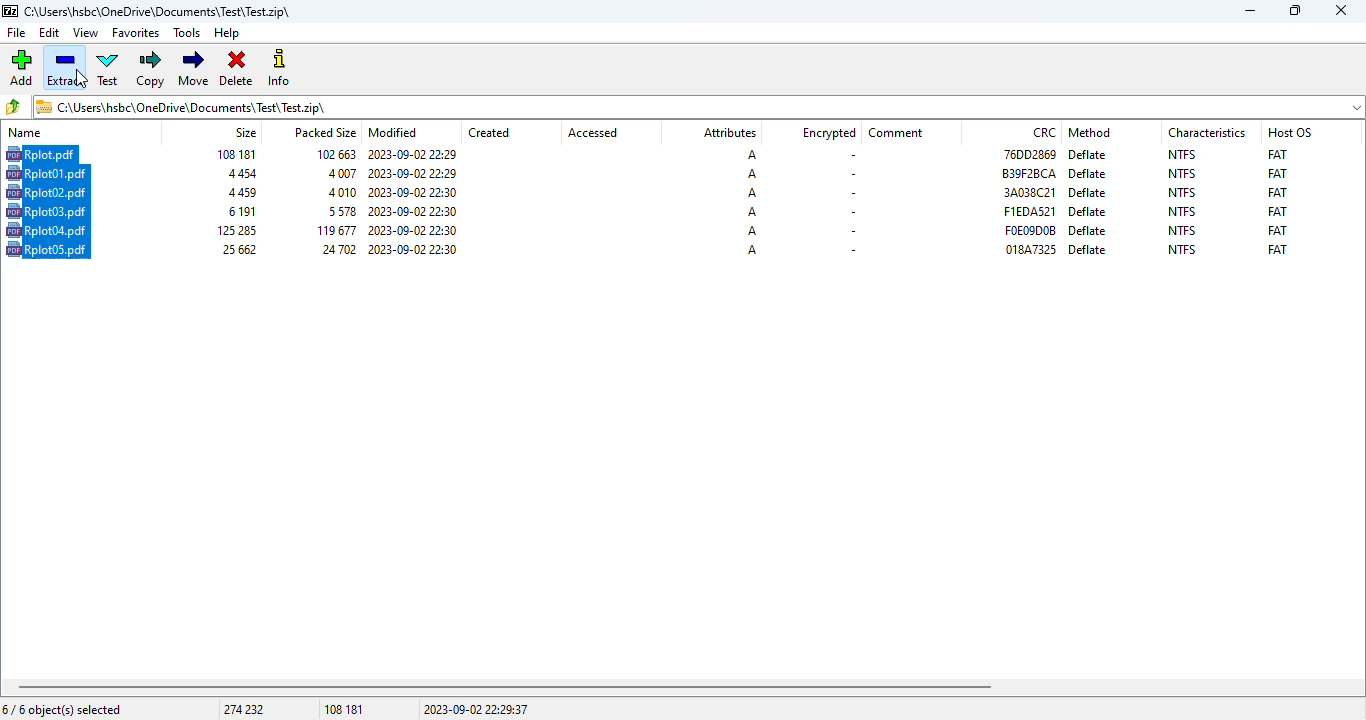 The width and height of the screenshot is (1366, 720). I want to click on NTFS, so click(1182, 154).